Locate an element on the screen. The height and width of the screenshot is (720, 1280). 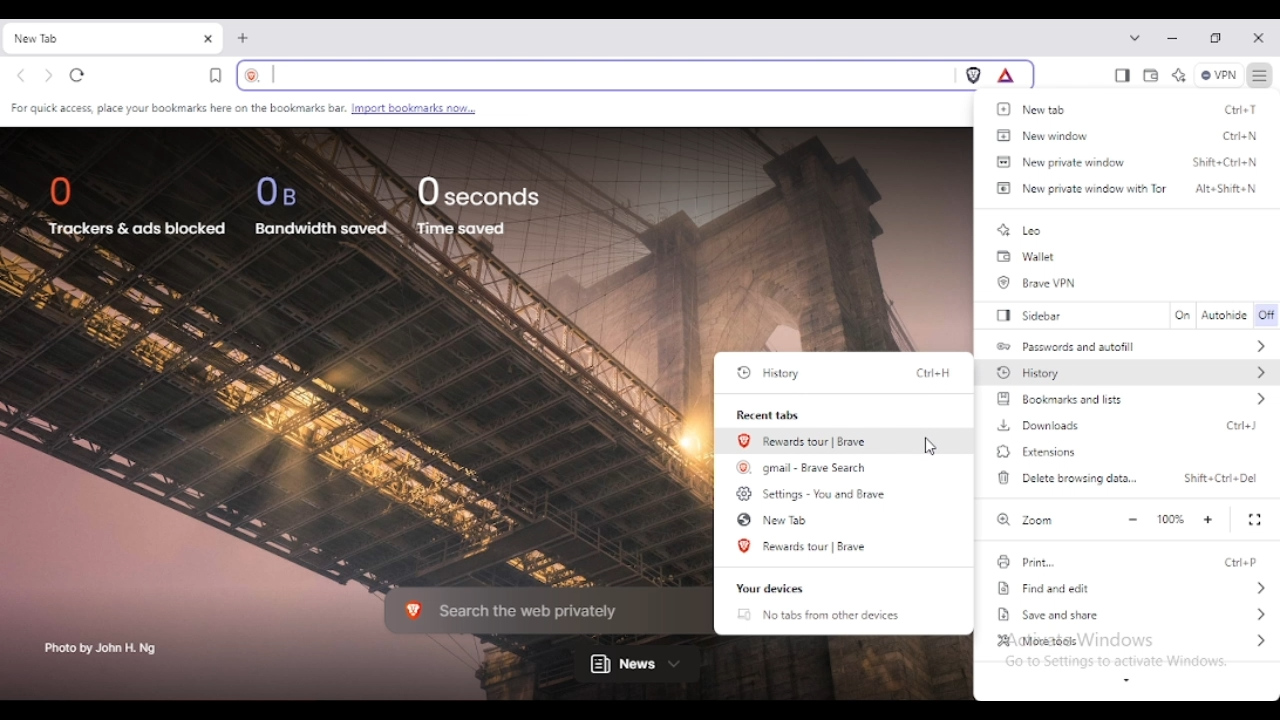
wallet is located at coordinates (1151, 77).